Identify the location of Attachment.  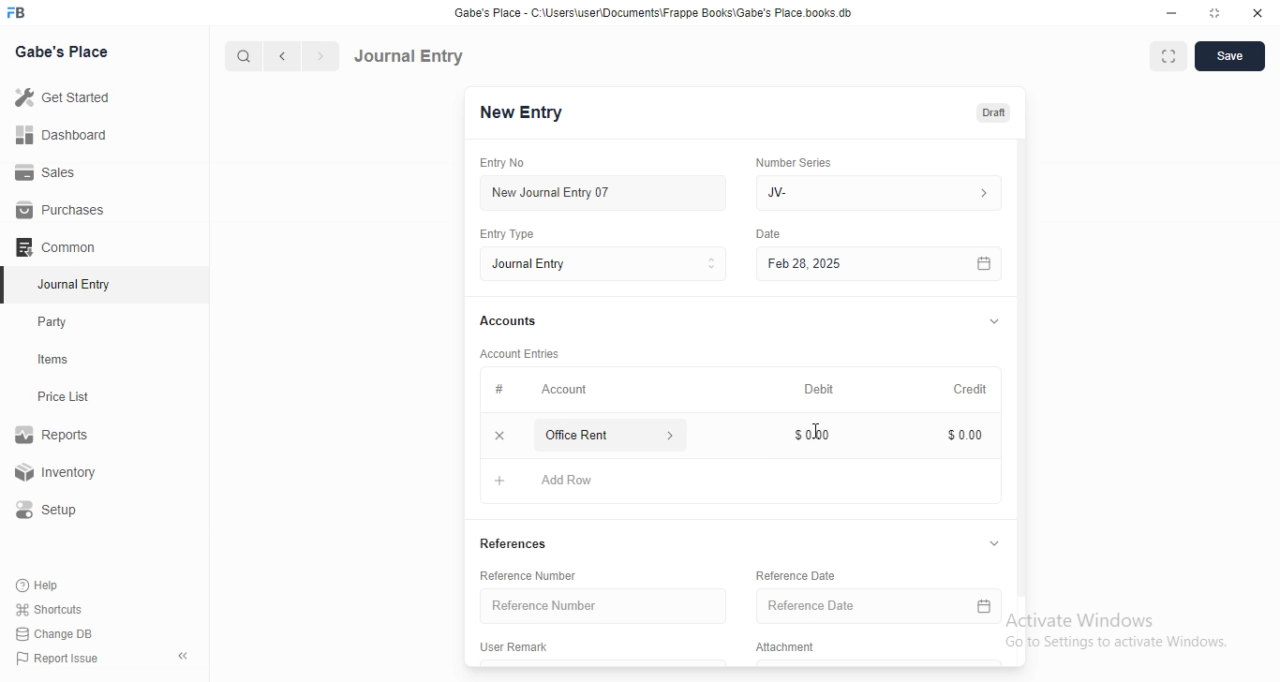
(785, 648).